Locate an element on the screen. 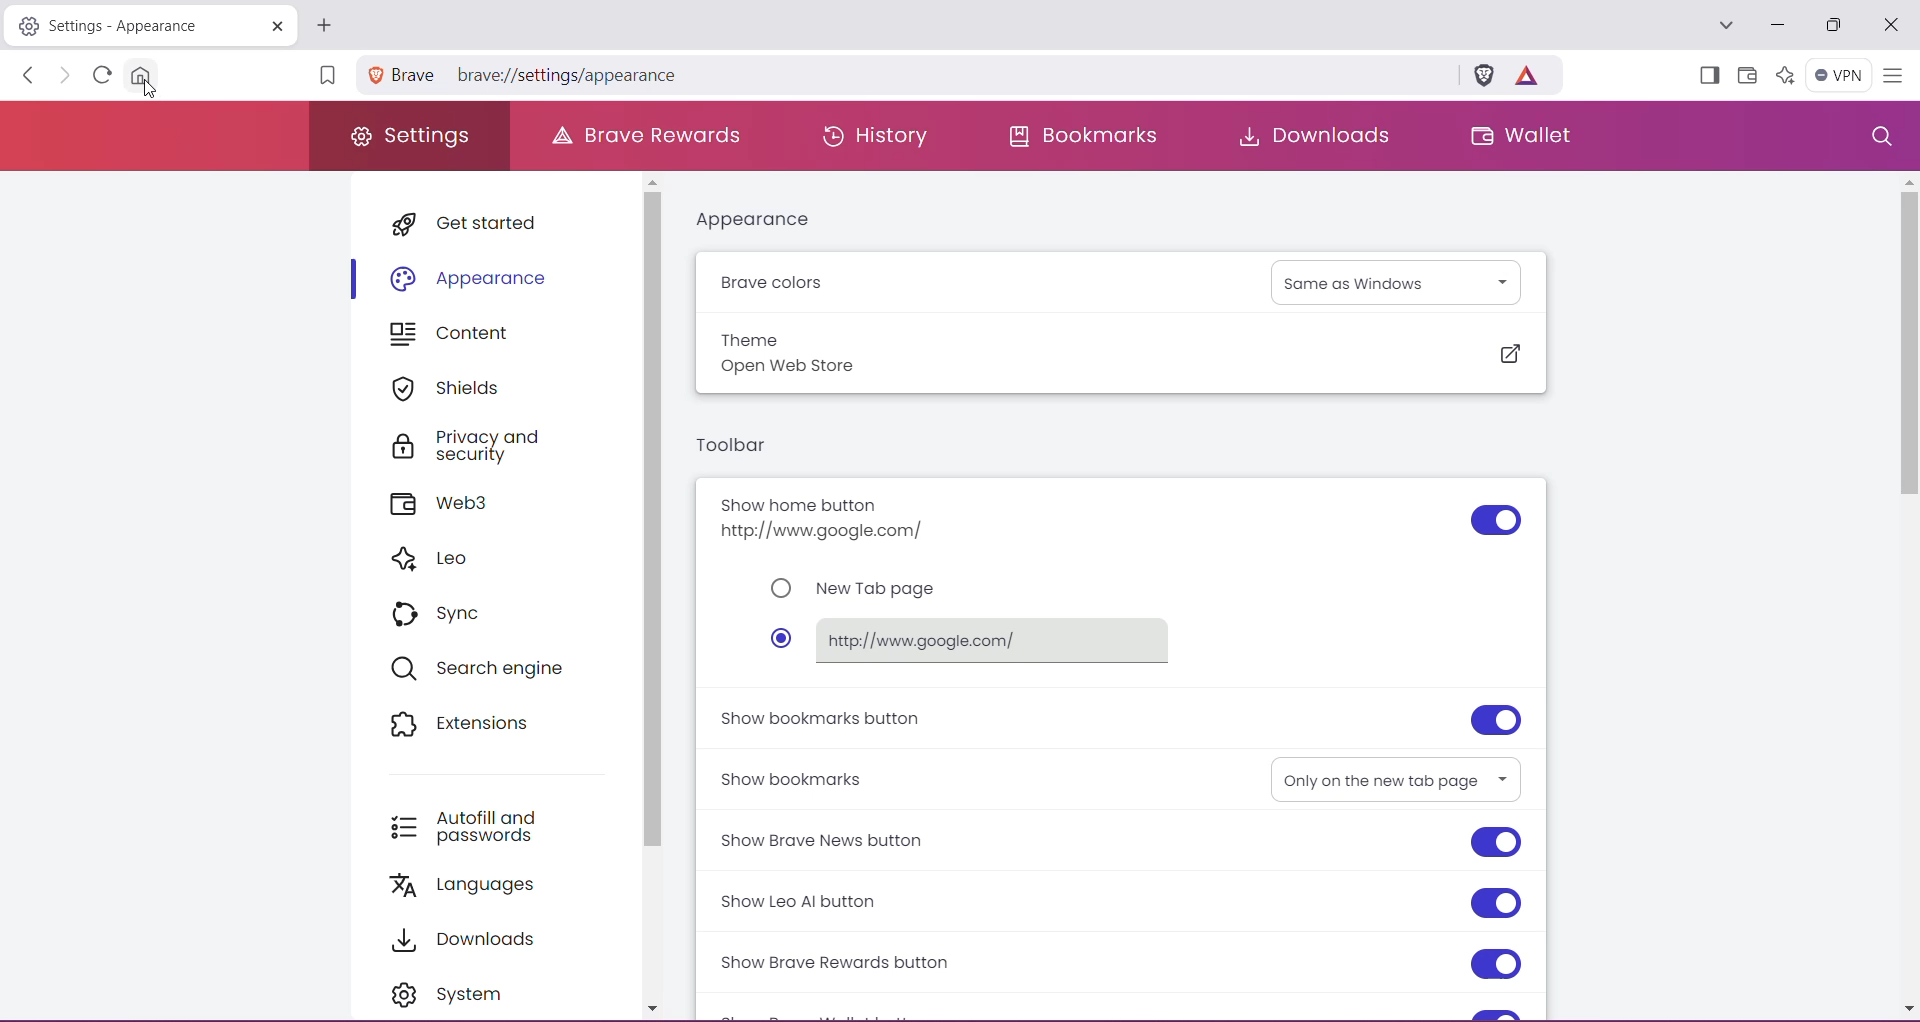 The width and height of the screenshot is (1920, 1022). Brave Firewall + VPN is located at coordinates (1838, 73).